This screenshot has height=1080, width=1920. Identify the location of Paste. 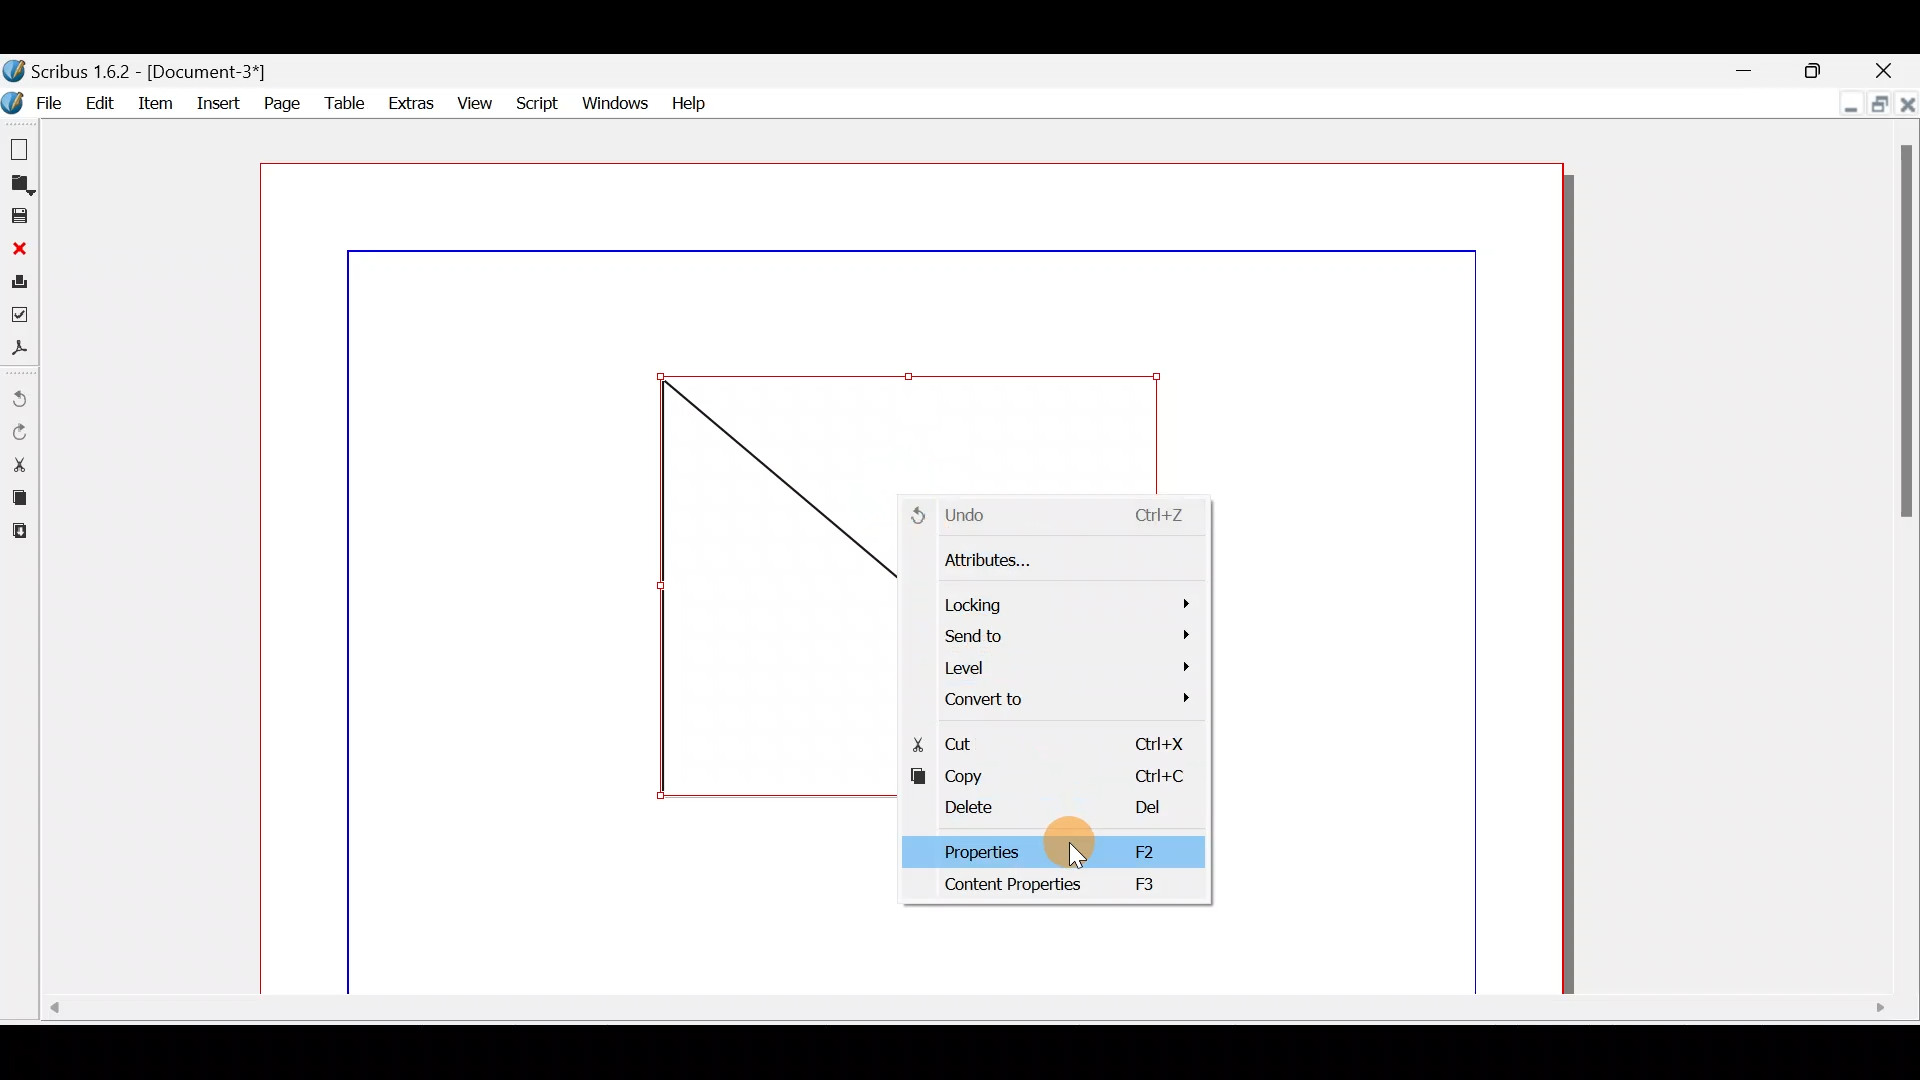
(25, 532).